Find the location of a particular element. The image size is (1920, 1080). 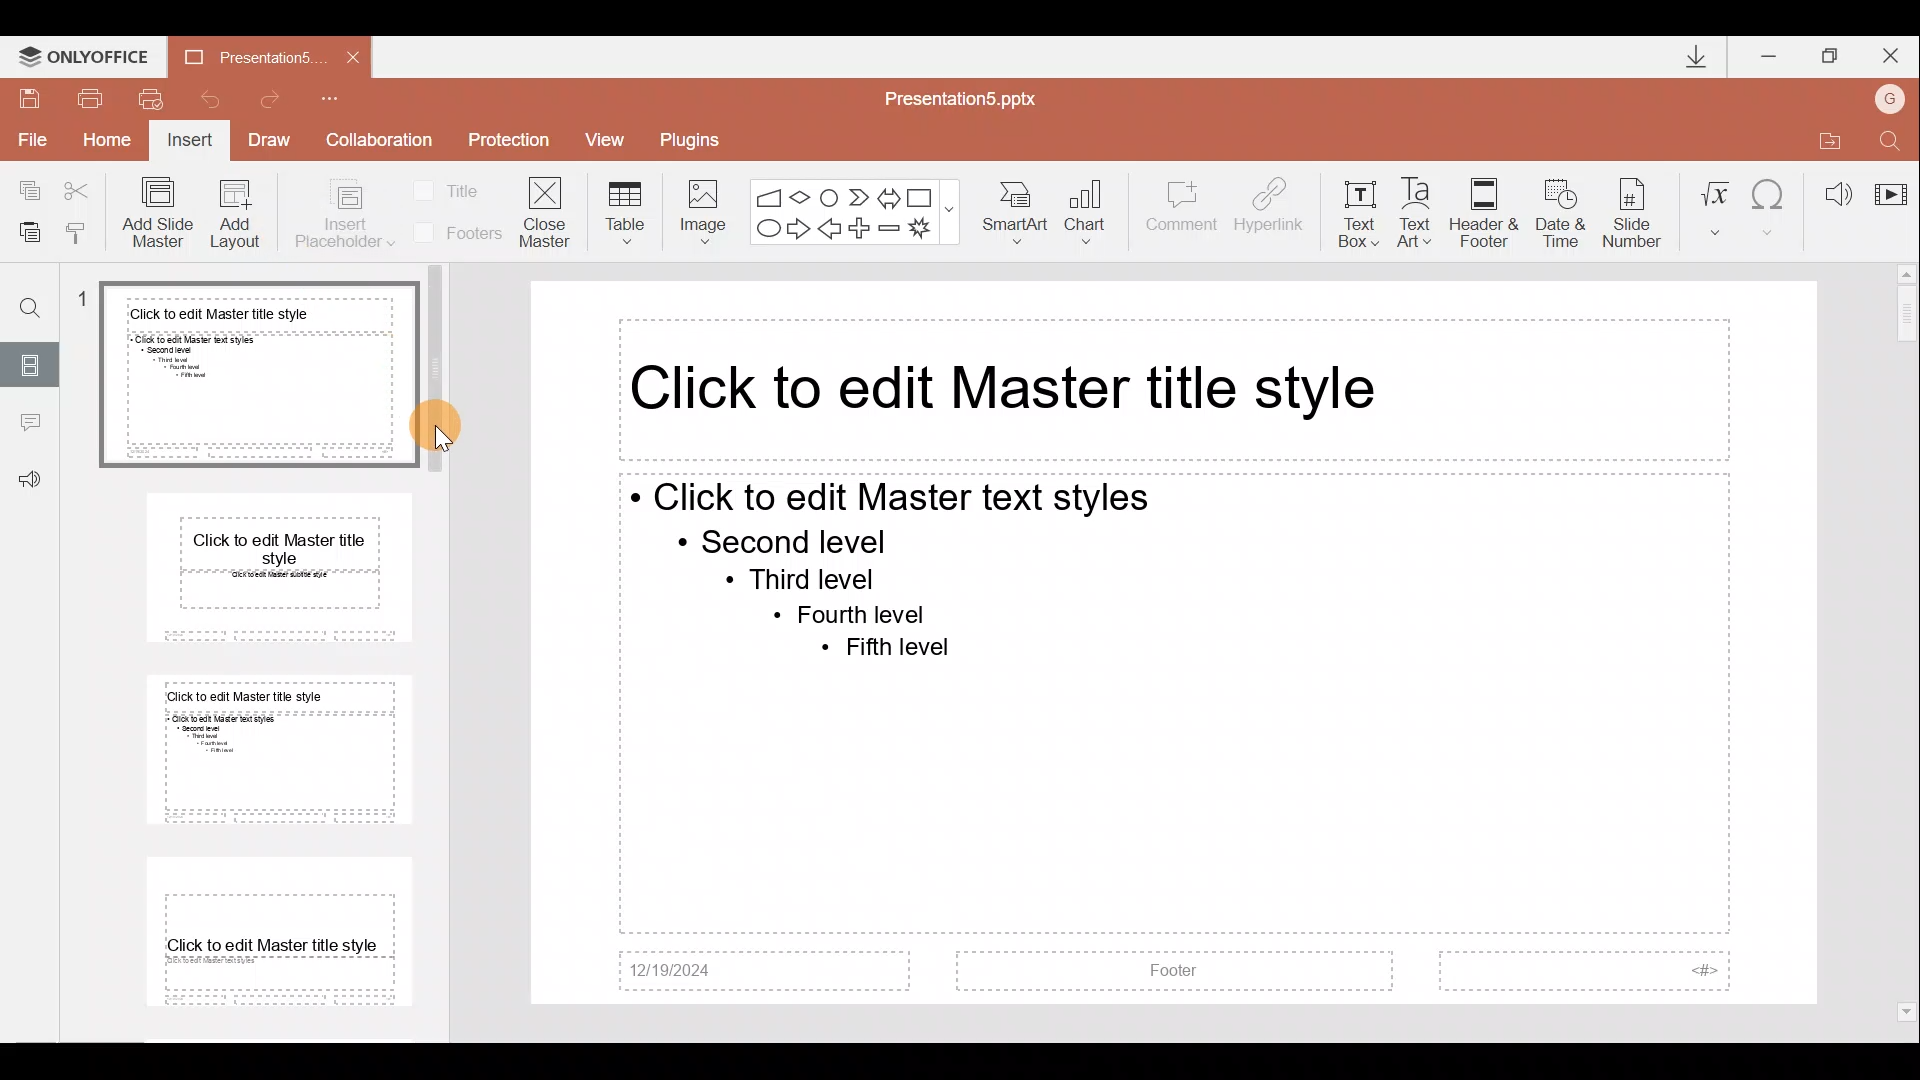

Protection is located at coordinates (508, 143).